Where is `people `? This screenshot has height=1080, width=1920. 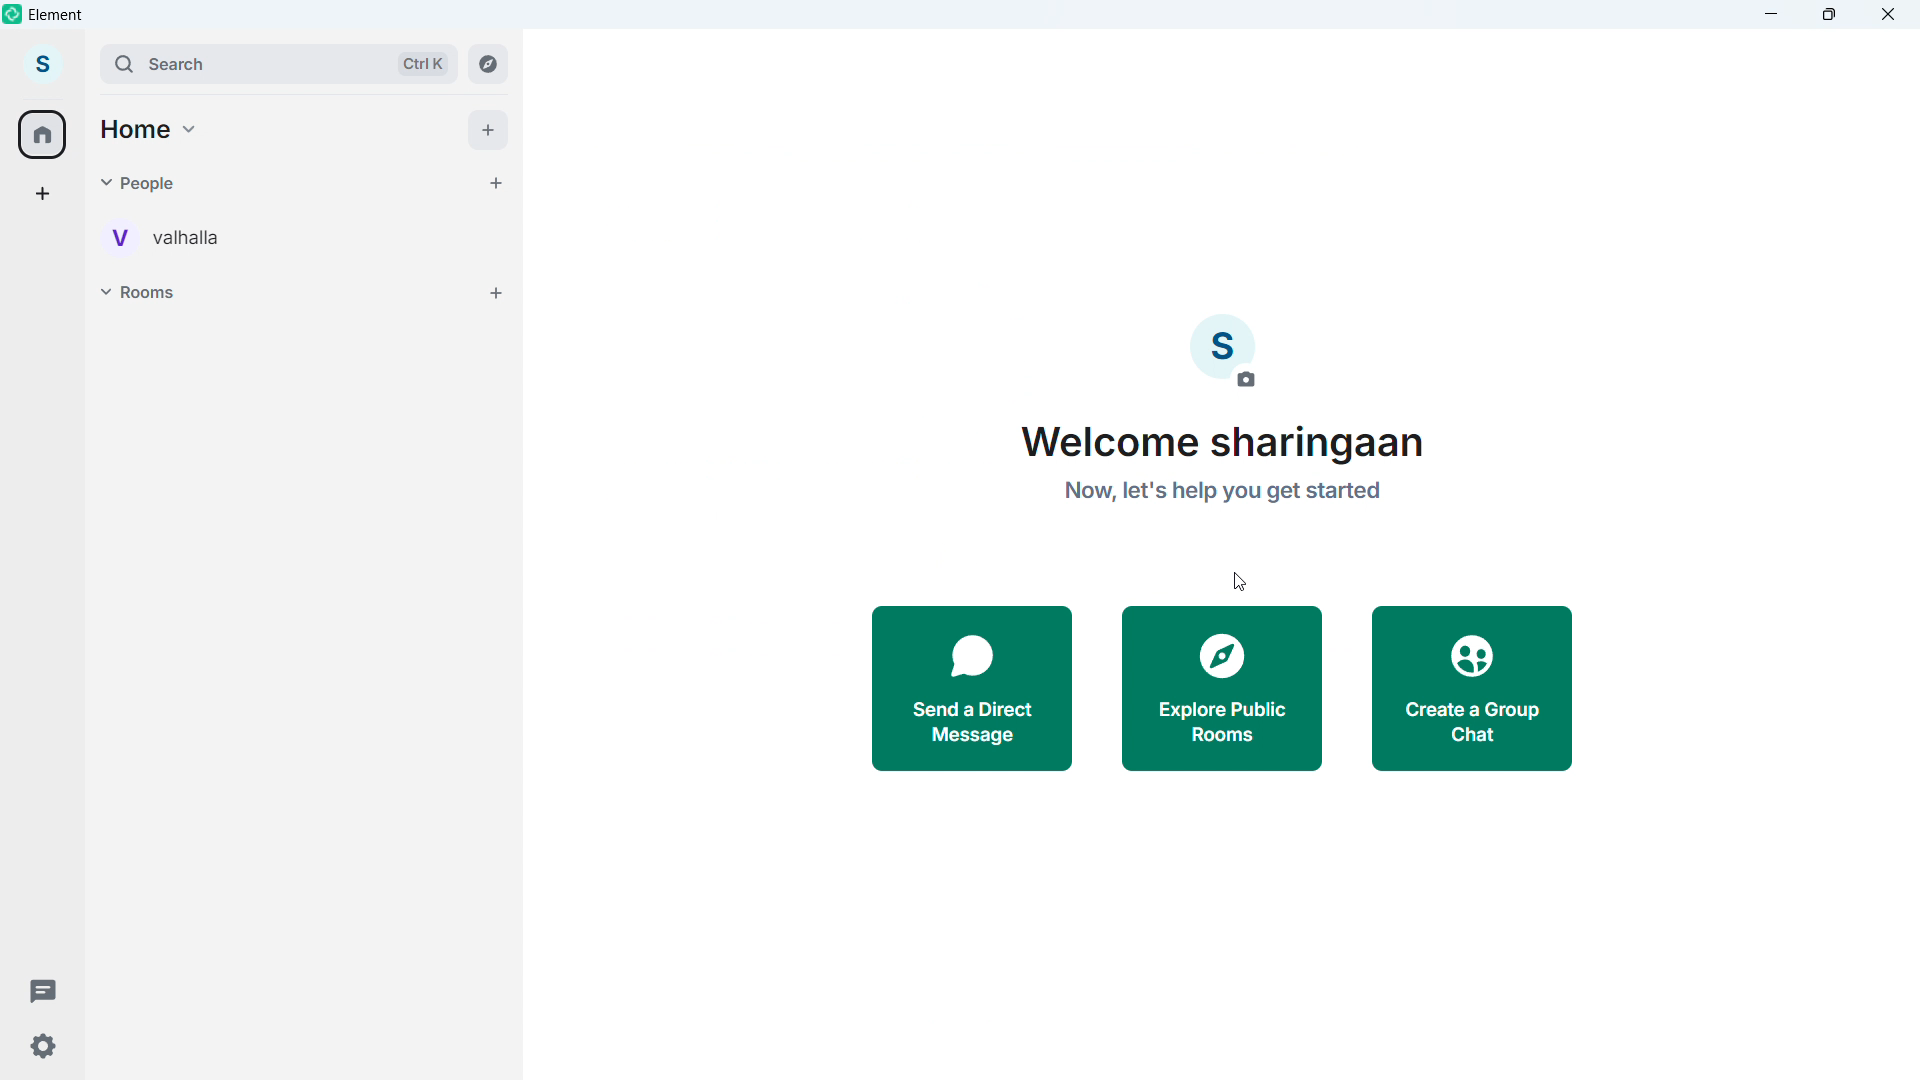 people  is located at coordinates (158, 182).